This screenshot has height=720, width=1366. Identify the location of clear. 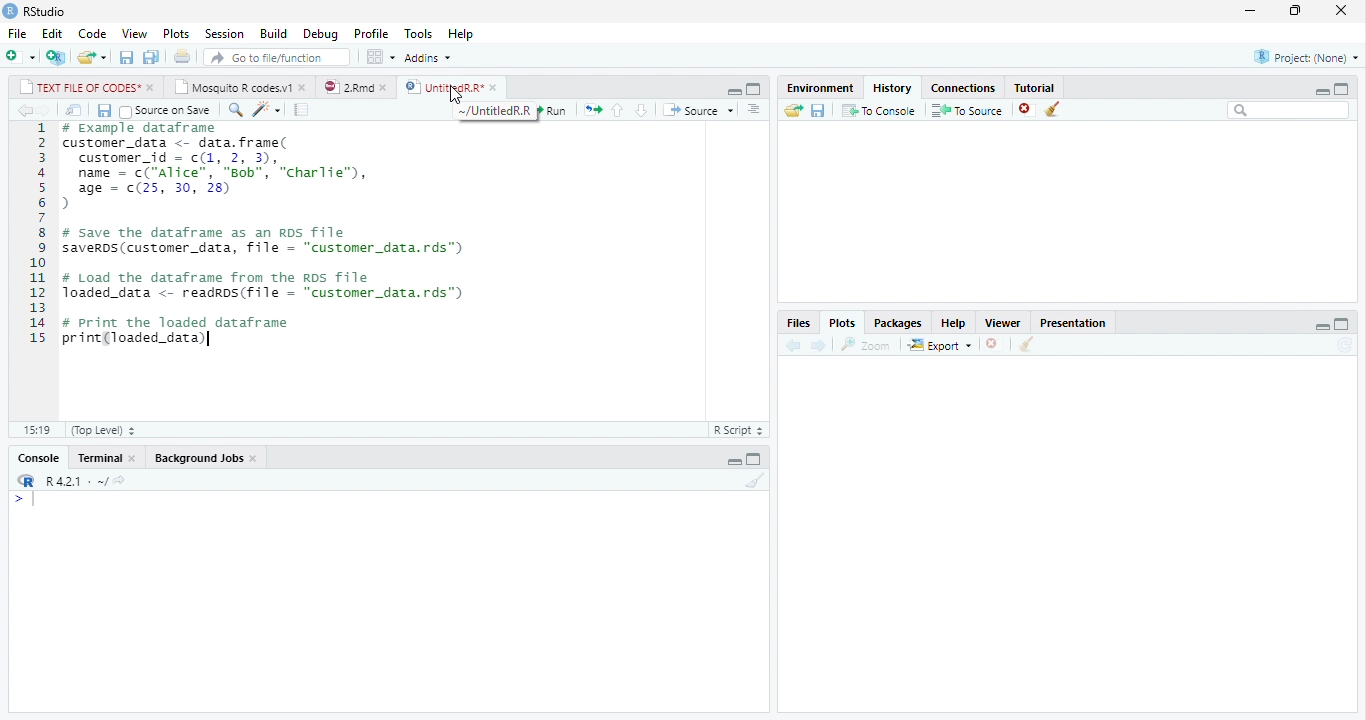
(1053, 109).